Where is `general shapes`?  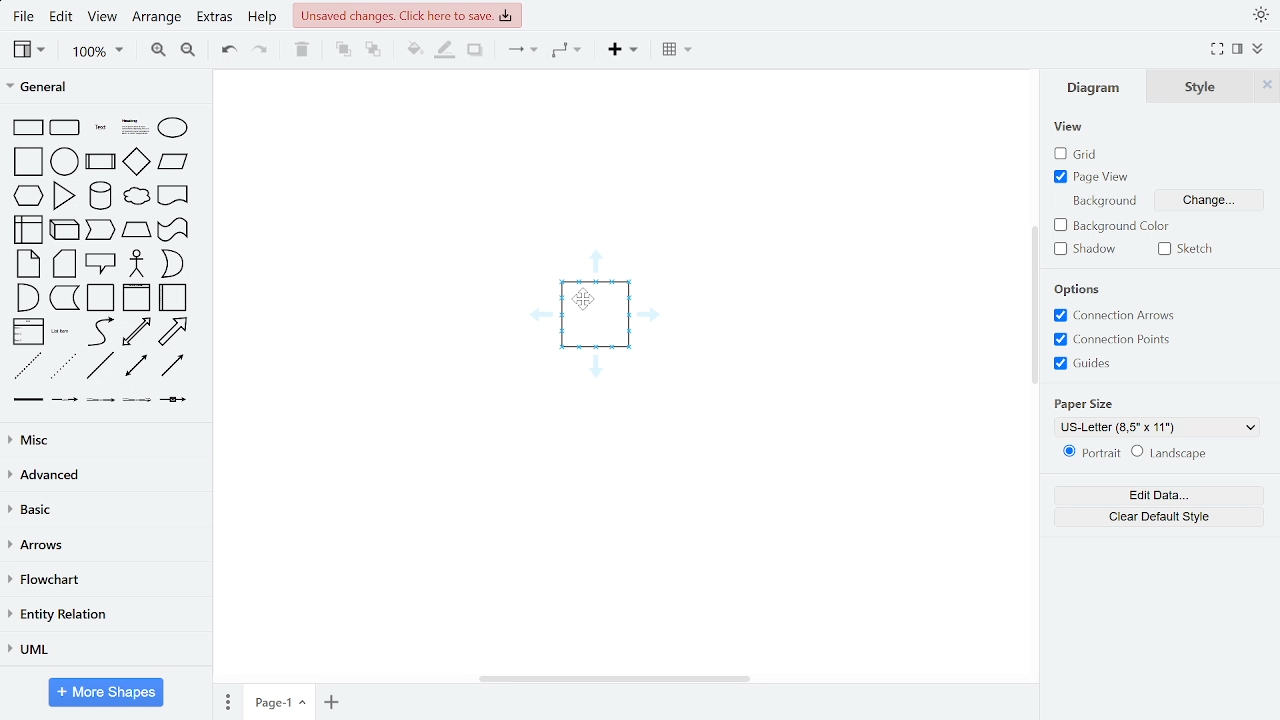
general shapes is located at coordinates (25, 365).